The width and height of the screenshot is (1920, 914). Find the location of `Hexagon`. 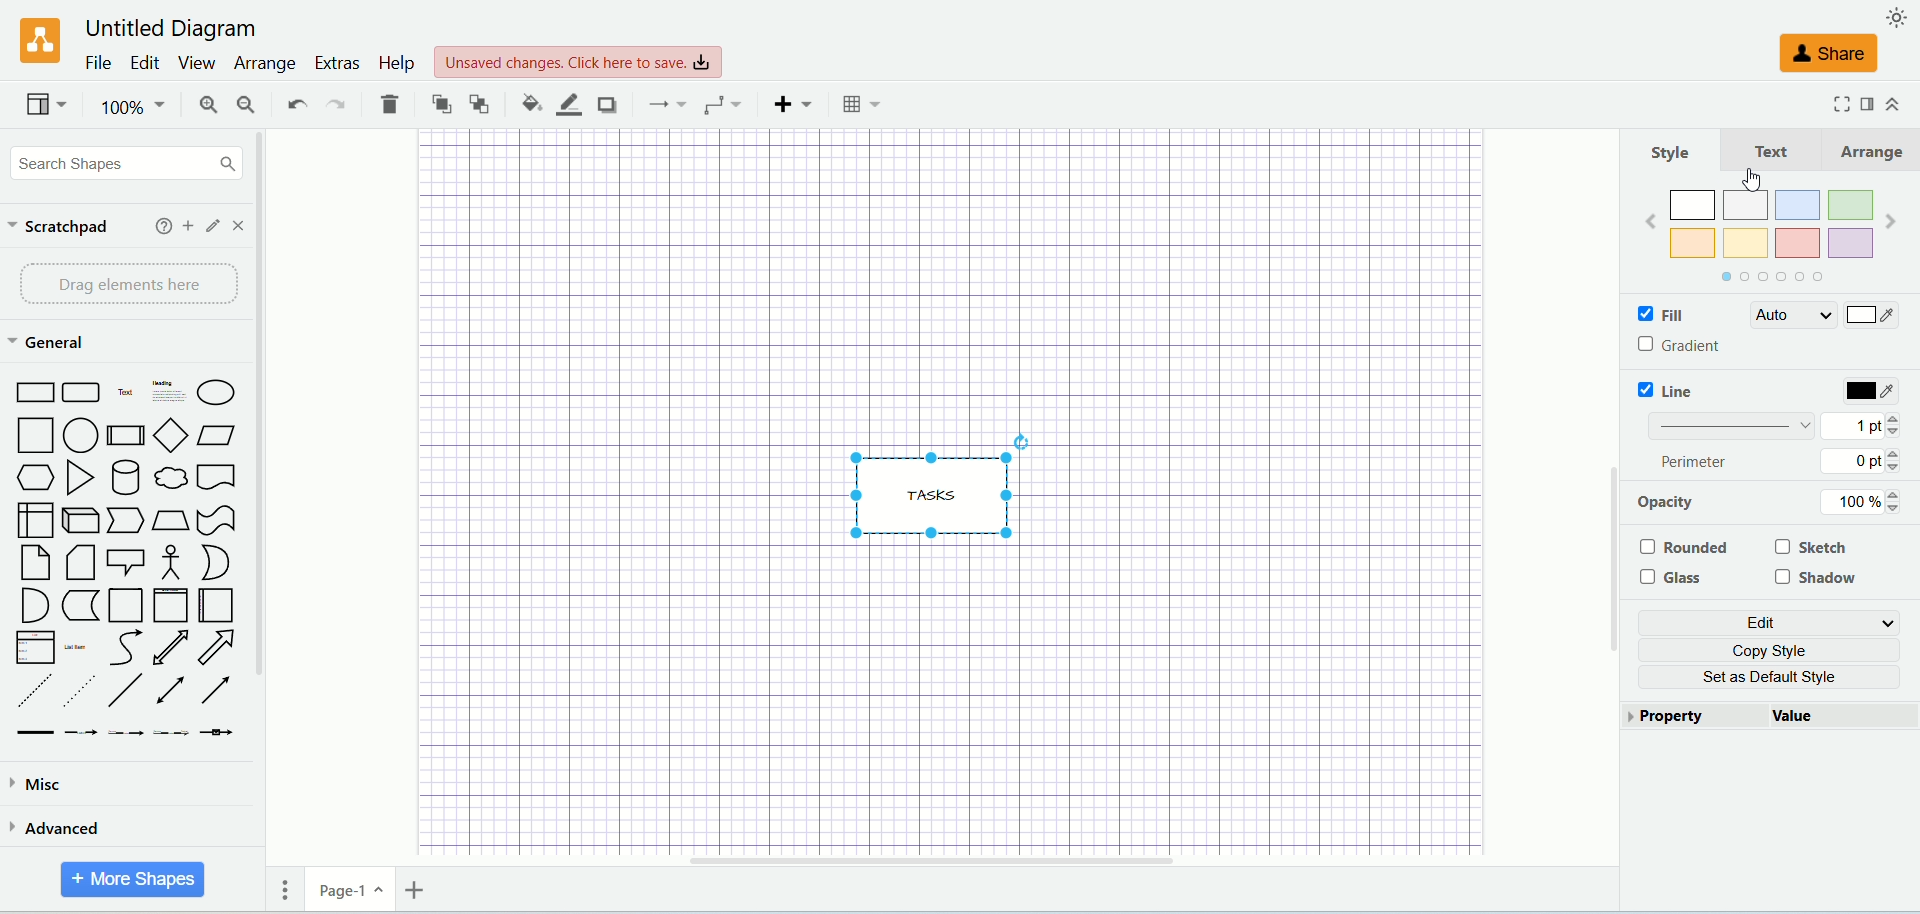

Hexagon is located at coordinates (32, 477).